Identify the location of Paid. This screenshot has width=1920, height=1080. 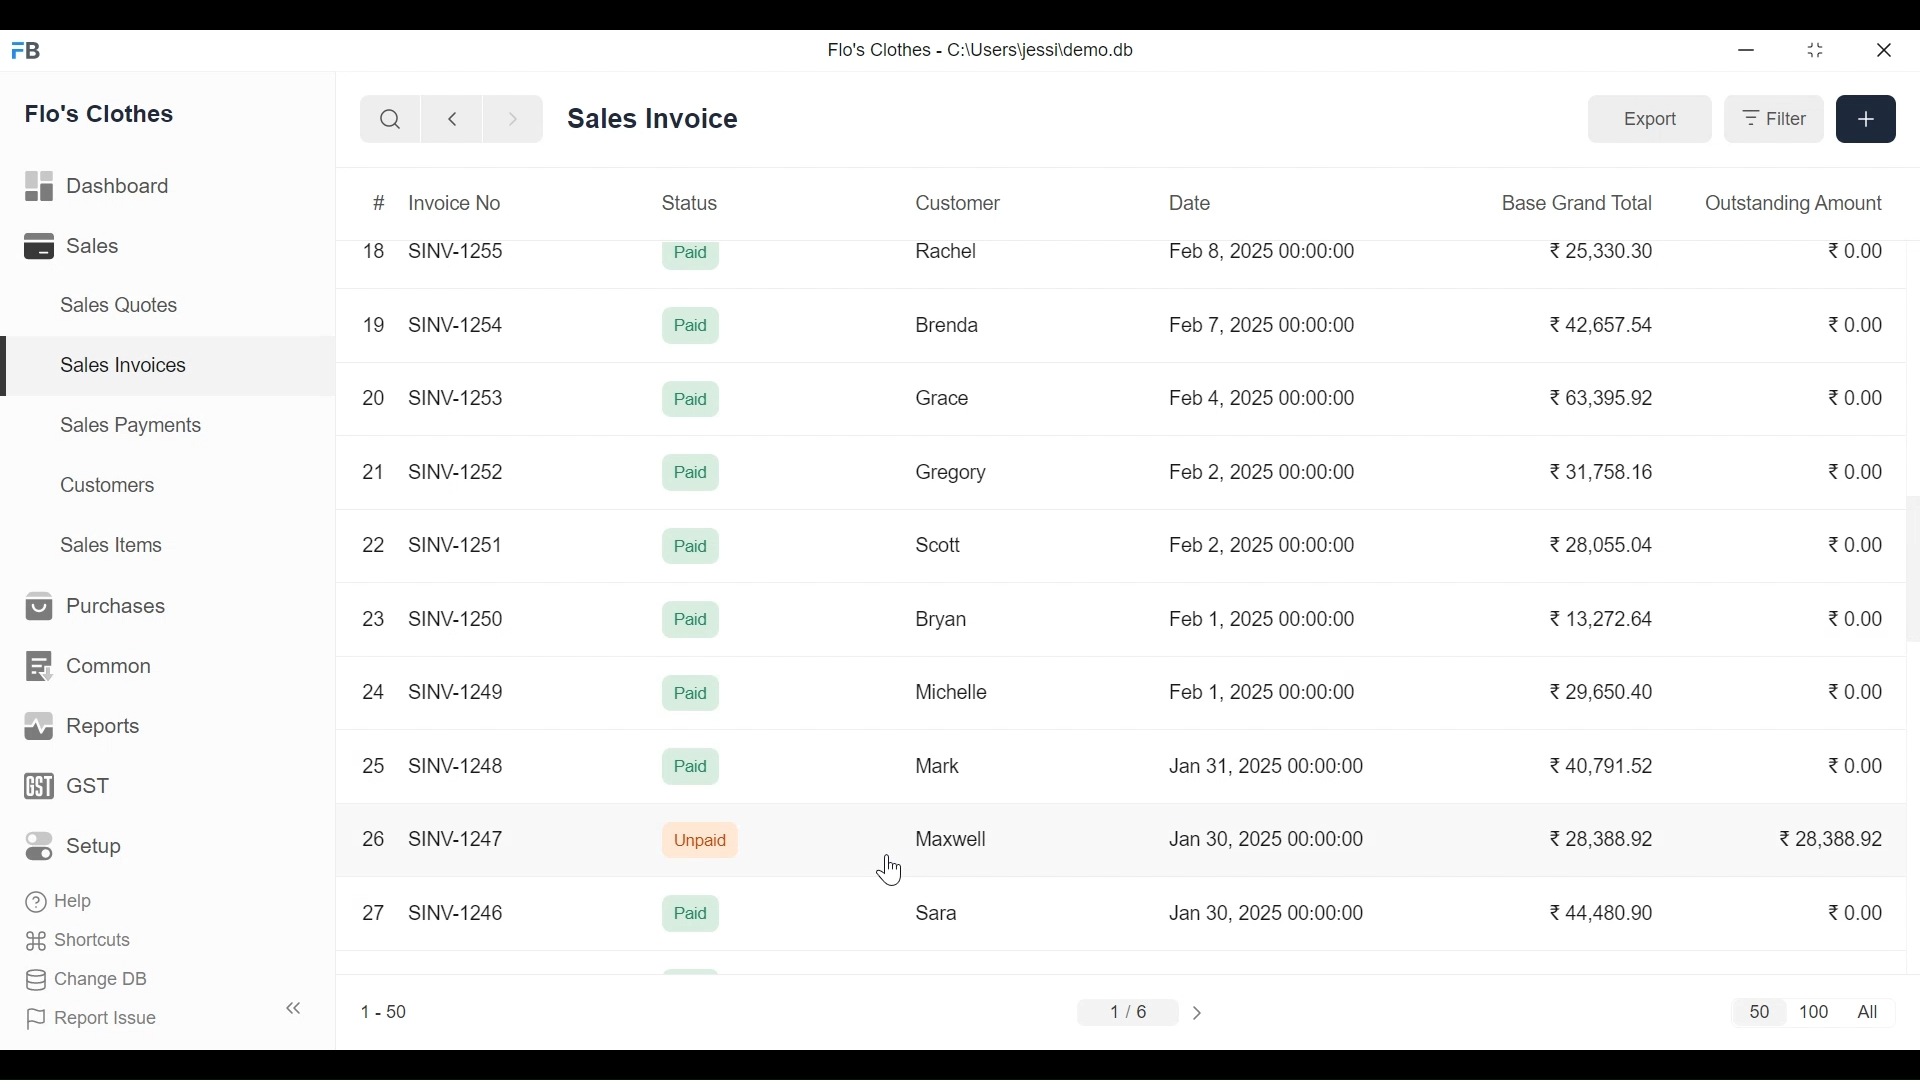
(691, 473).